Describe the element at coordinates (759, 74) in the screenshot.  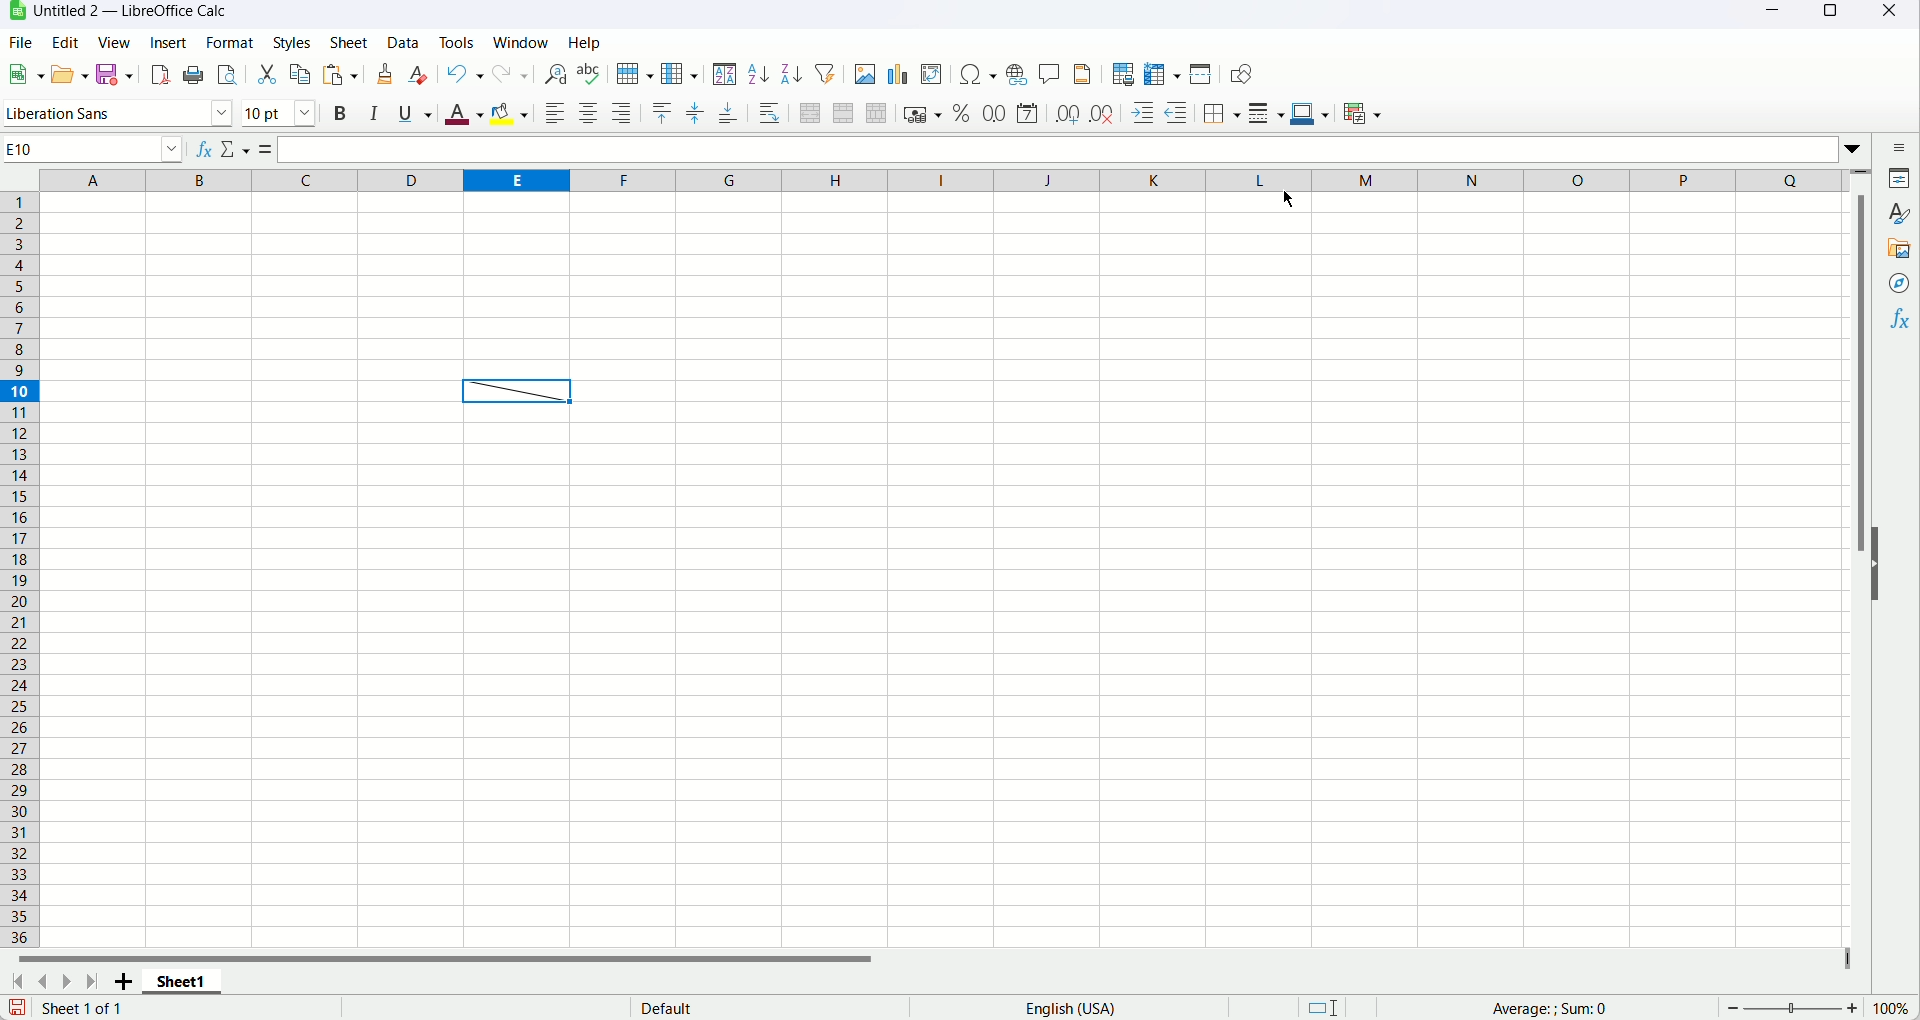
I see `Sort ascending` at that location.